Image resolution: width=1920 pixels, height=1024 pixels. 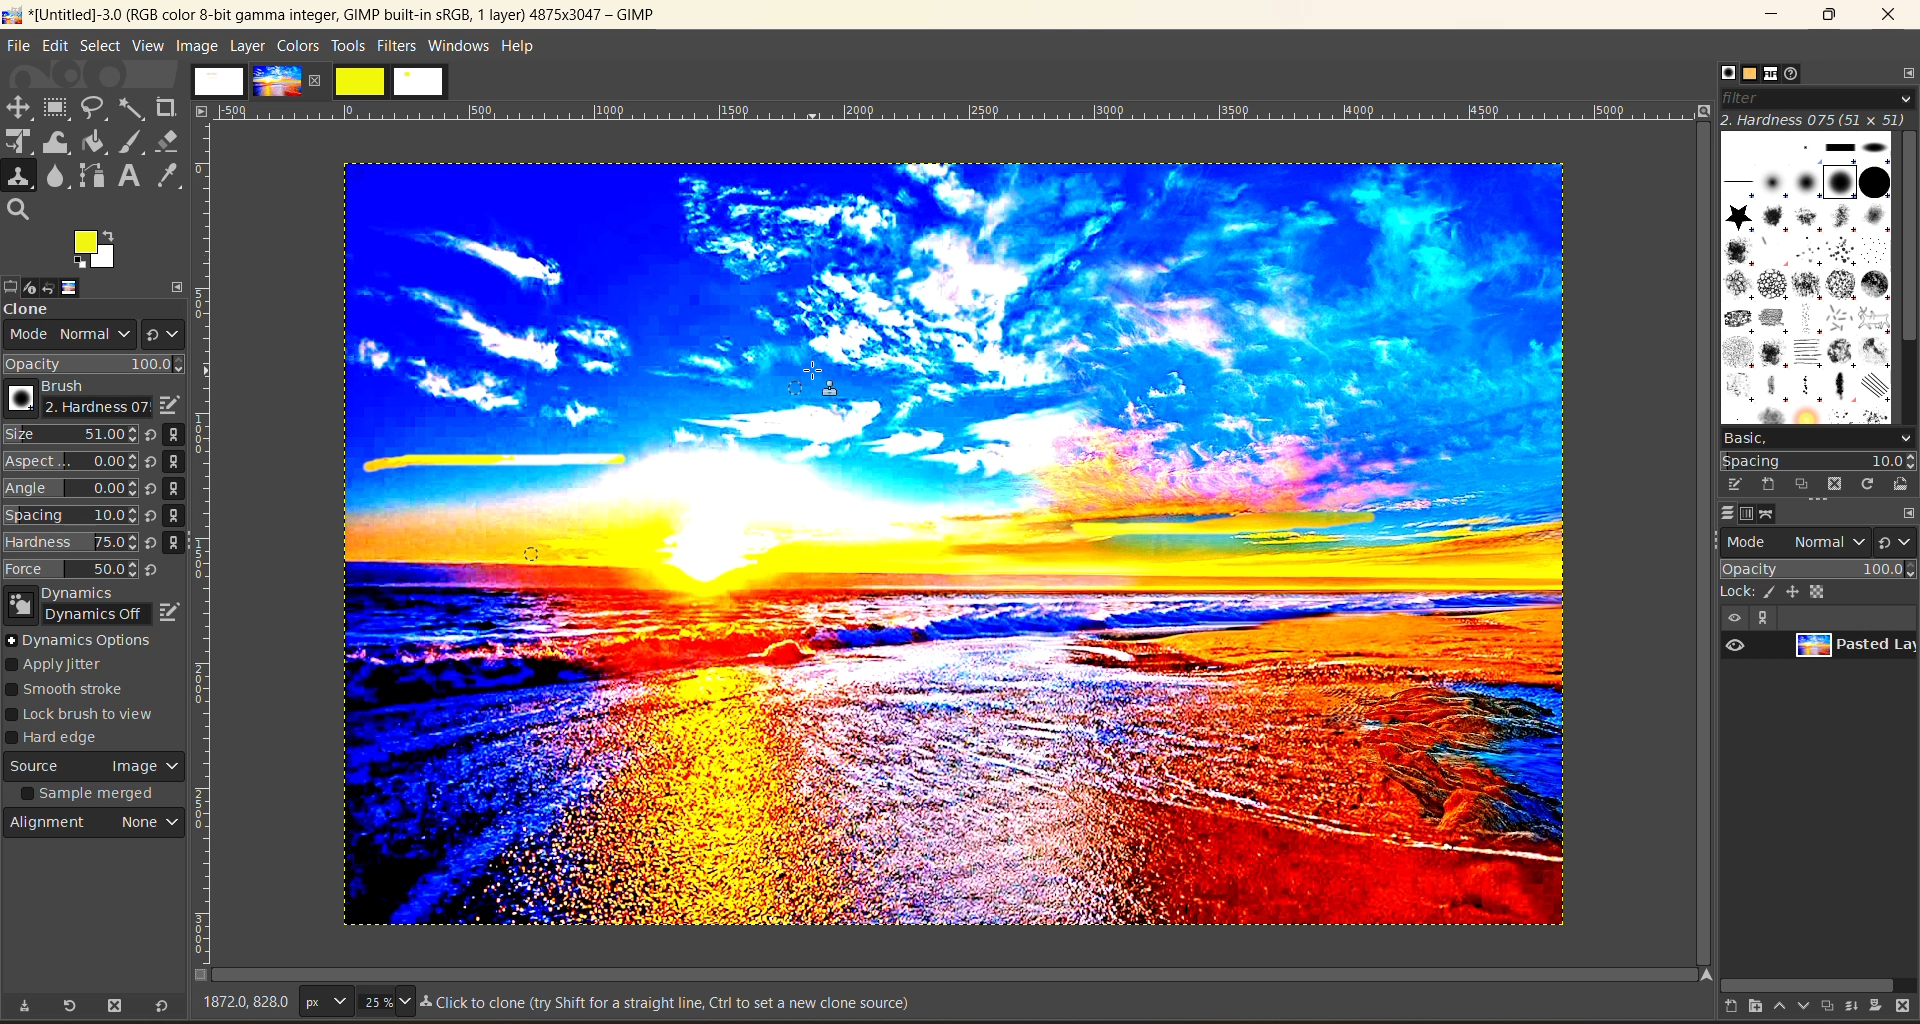 I want to click on Spacing 10.02, so click(x=72, y=515).